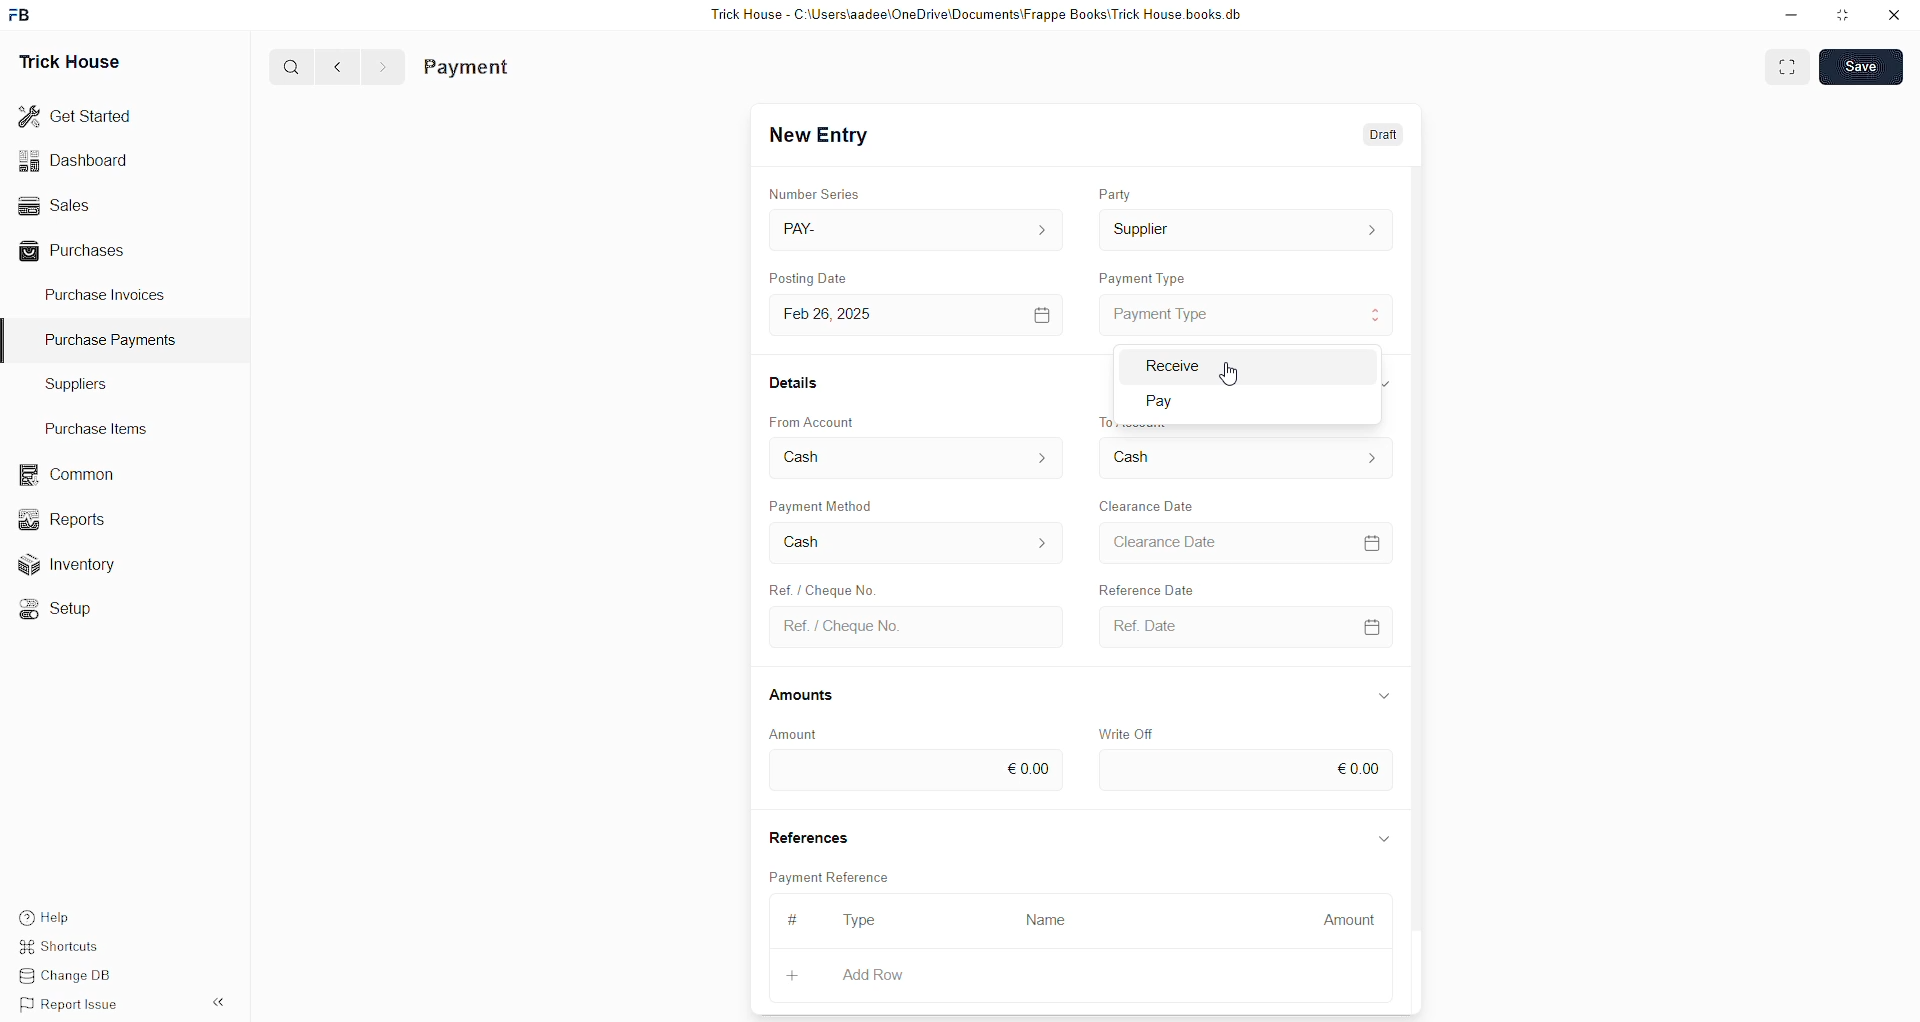 The image size is (1920, 1022). Describe the element at coordinates (1844, 19) in the screenshot. I see `Maximize` at that location.